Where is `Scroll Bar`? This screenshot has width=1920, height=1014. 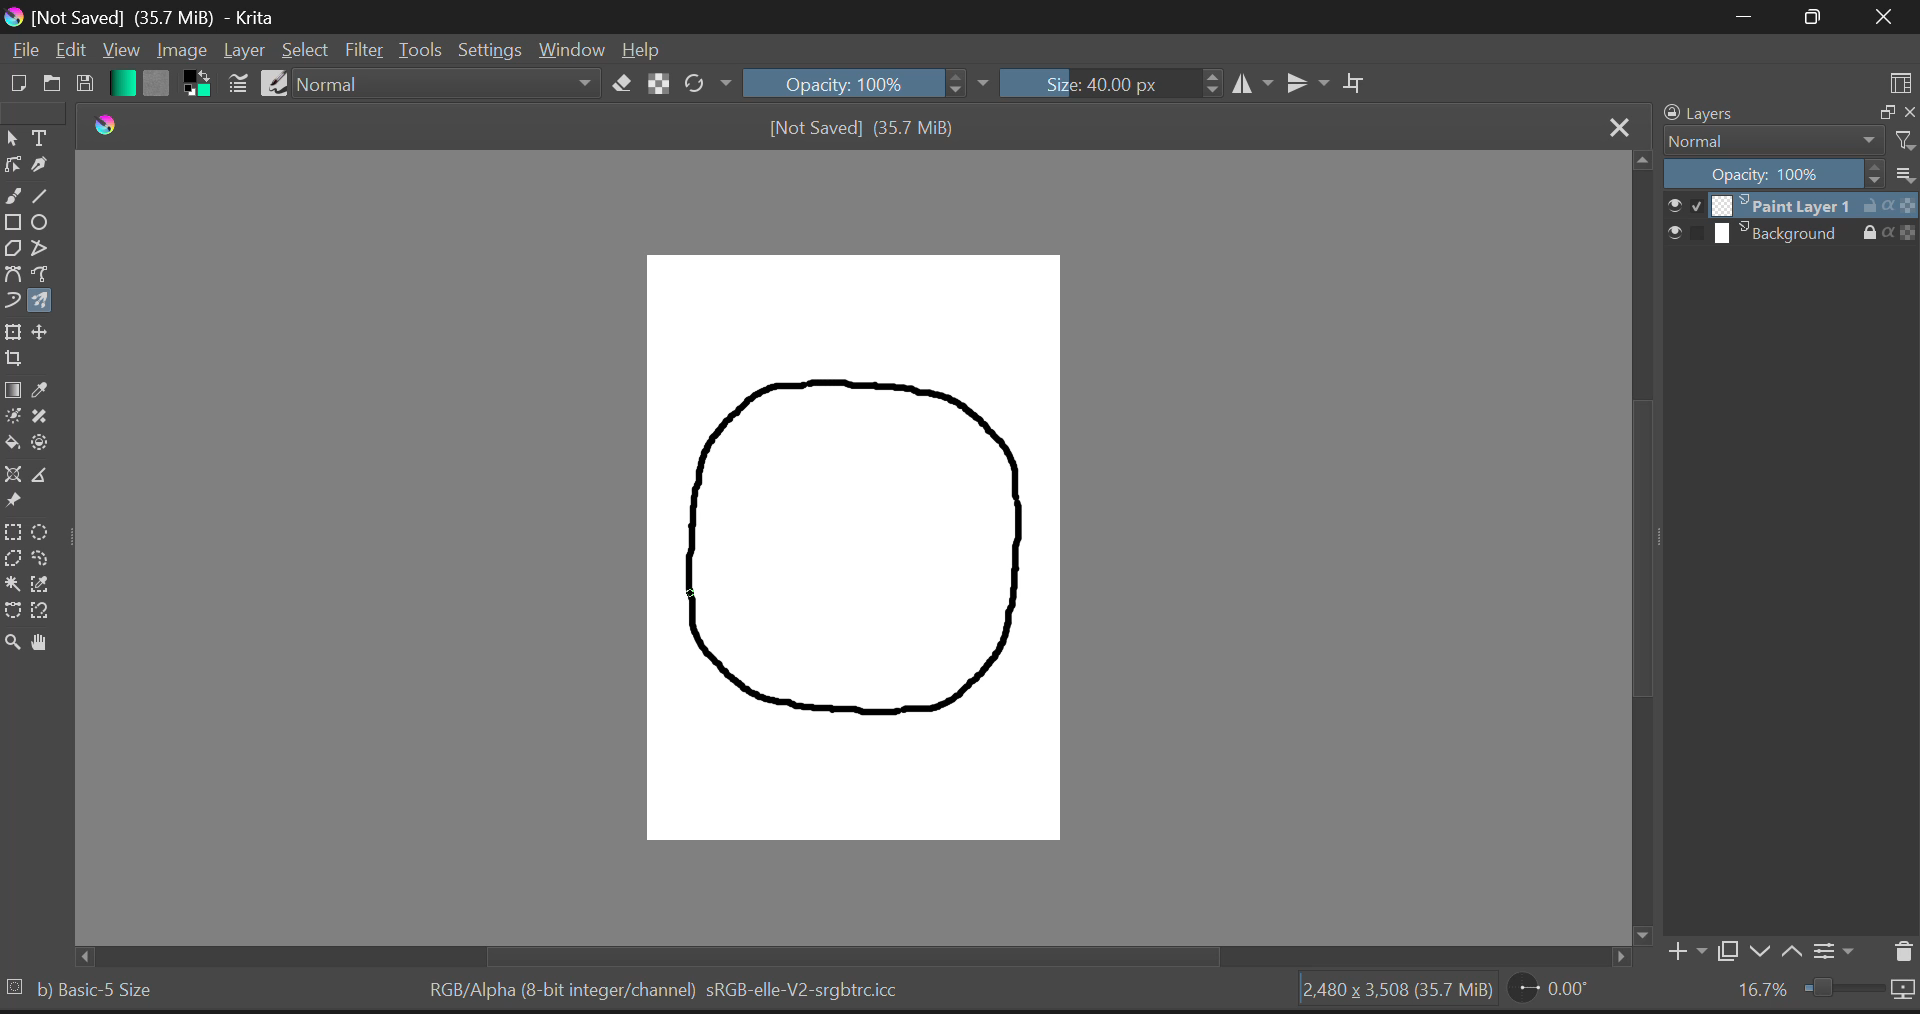
Scroll Bar is located at coordinates (1642, 535).